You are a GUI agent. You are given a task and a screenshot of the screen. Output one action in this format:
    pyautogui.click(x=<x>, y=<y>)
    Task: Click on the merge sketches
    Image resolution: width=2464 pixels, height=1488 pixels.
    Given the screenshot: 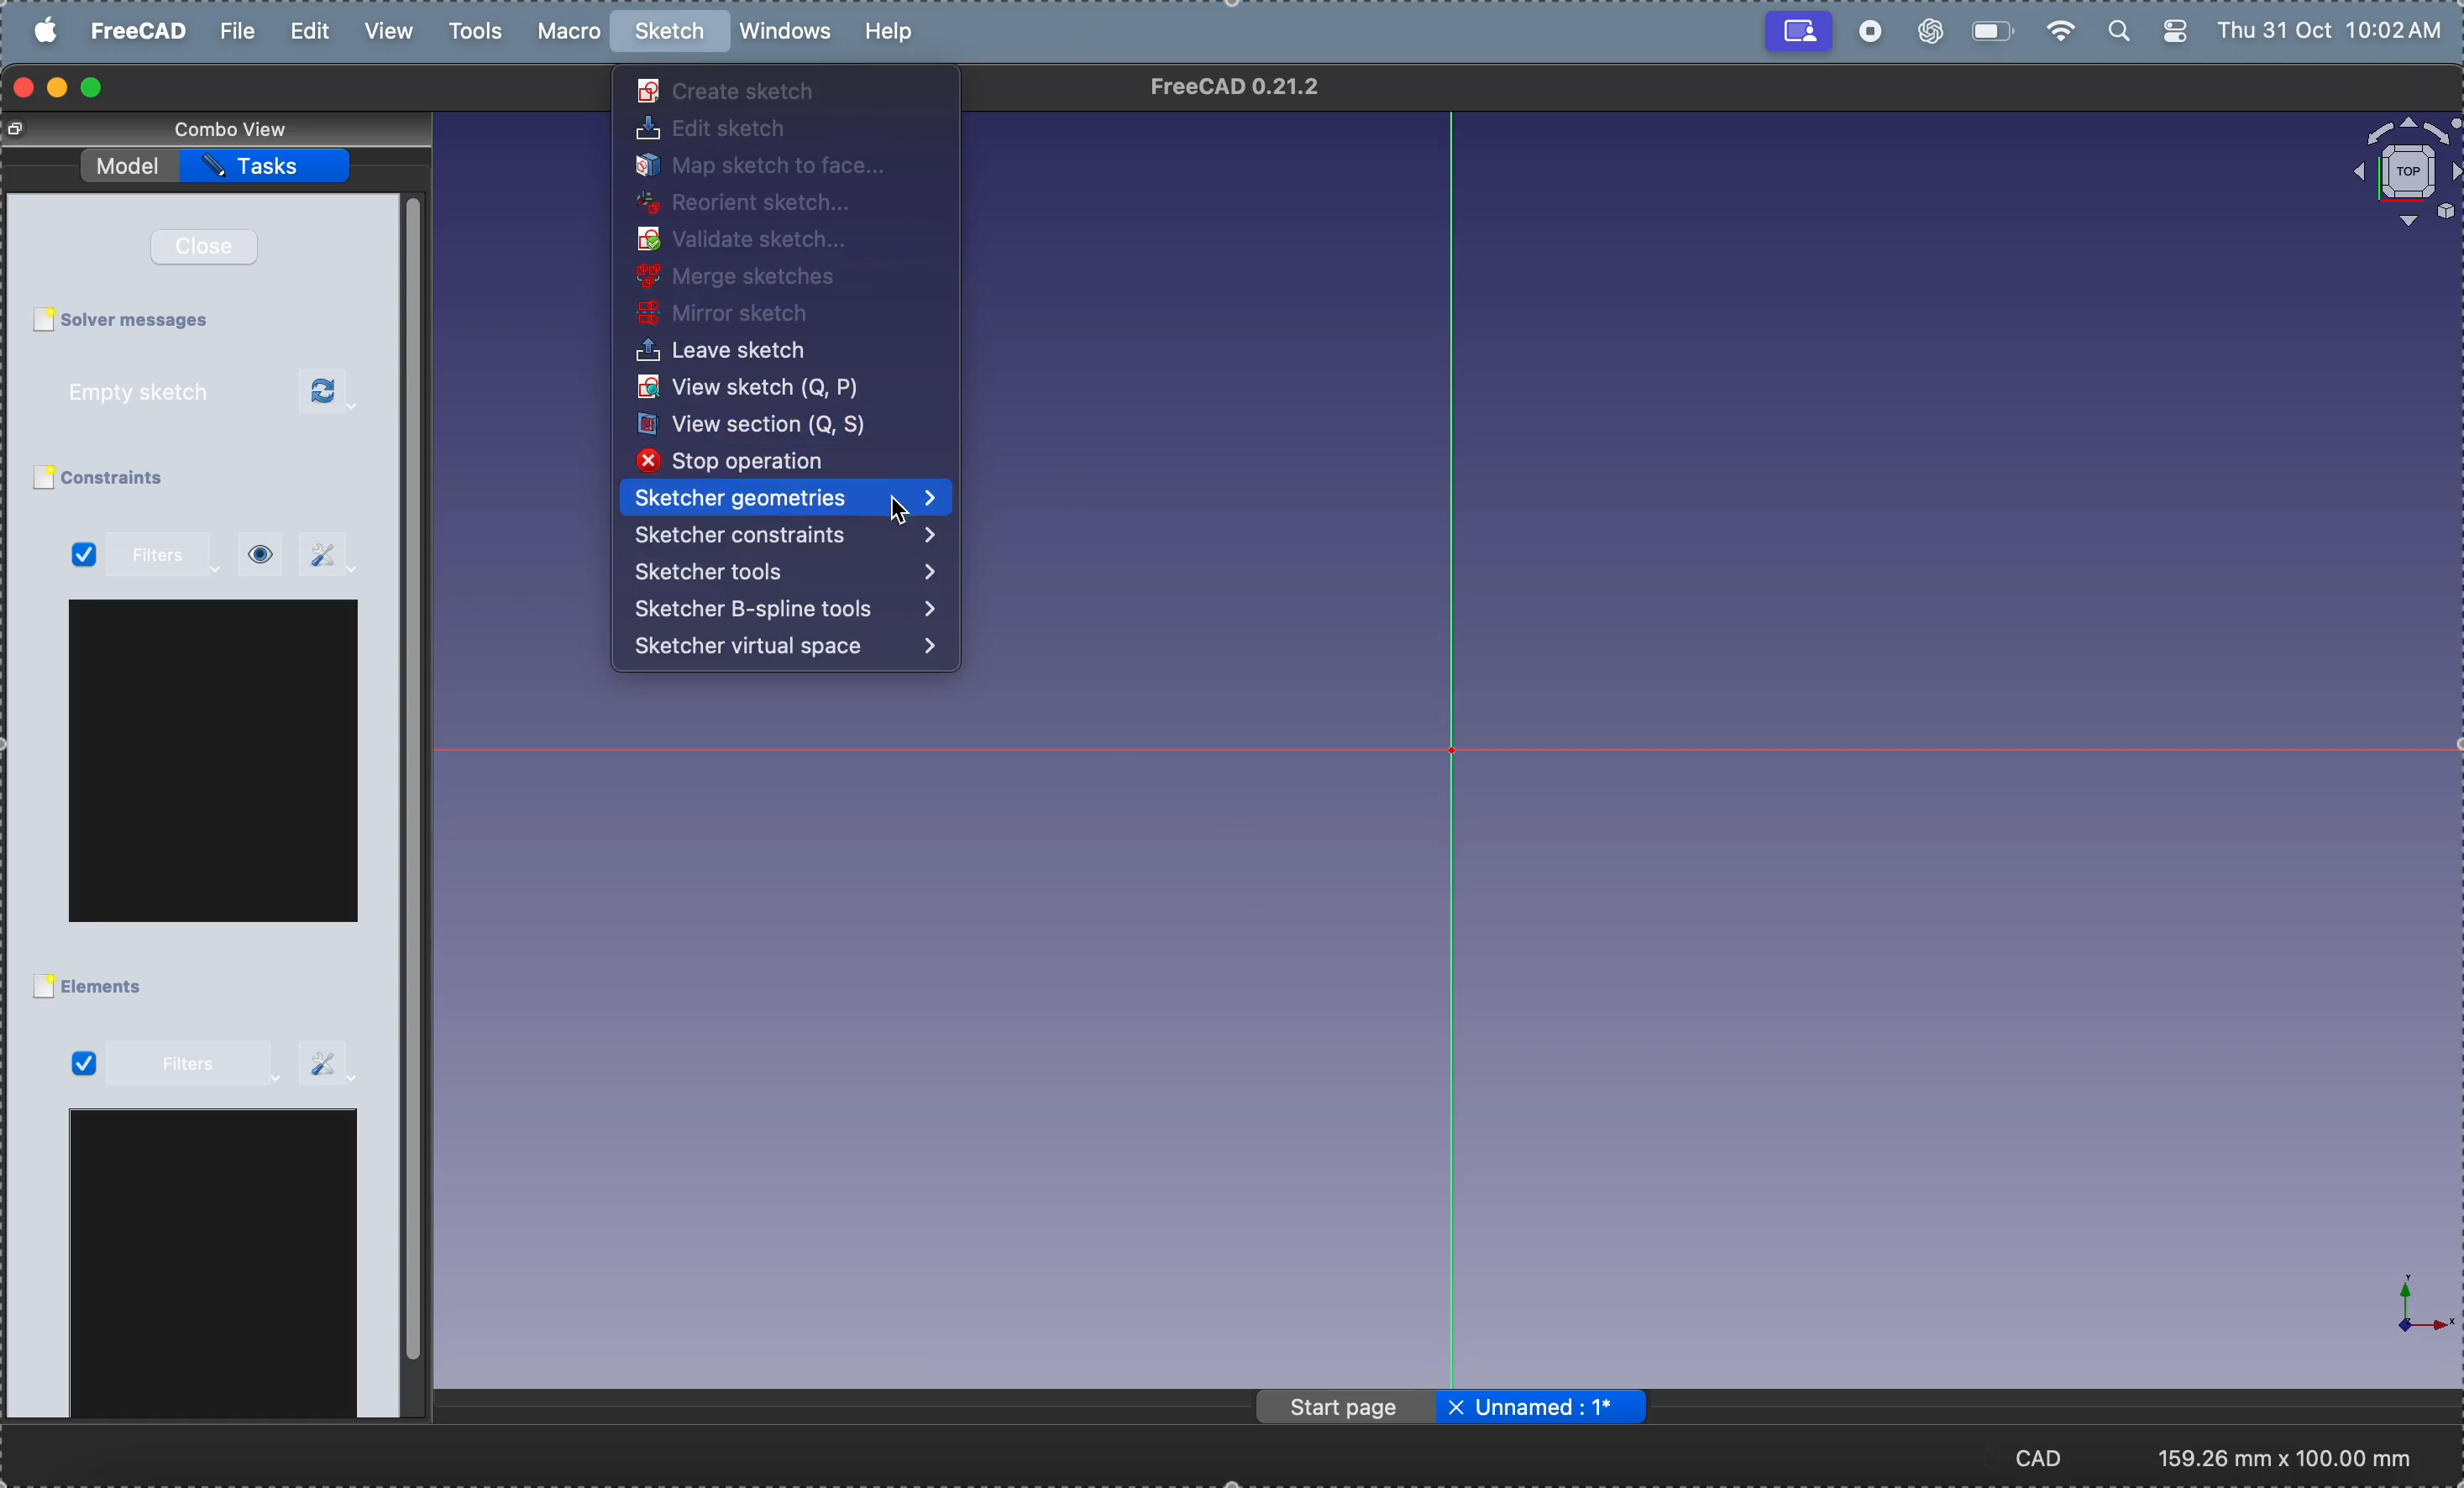 What is the action you would take?
    pyautogui.click(x=758, y=278)
    